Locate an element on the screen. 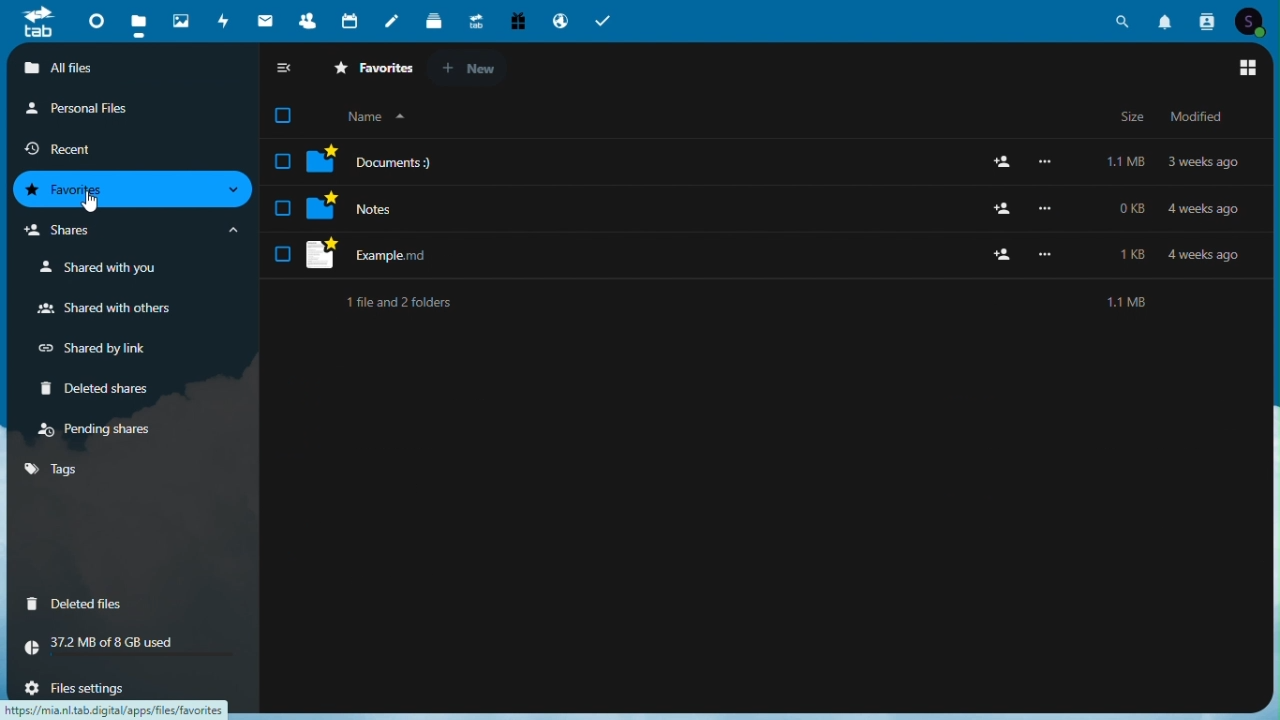 The image size is (1280, 720). Personal files is located at coordinates (126, 109).